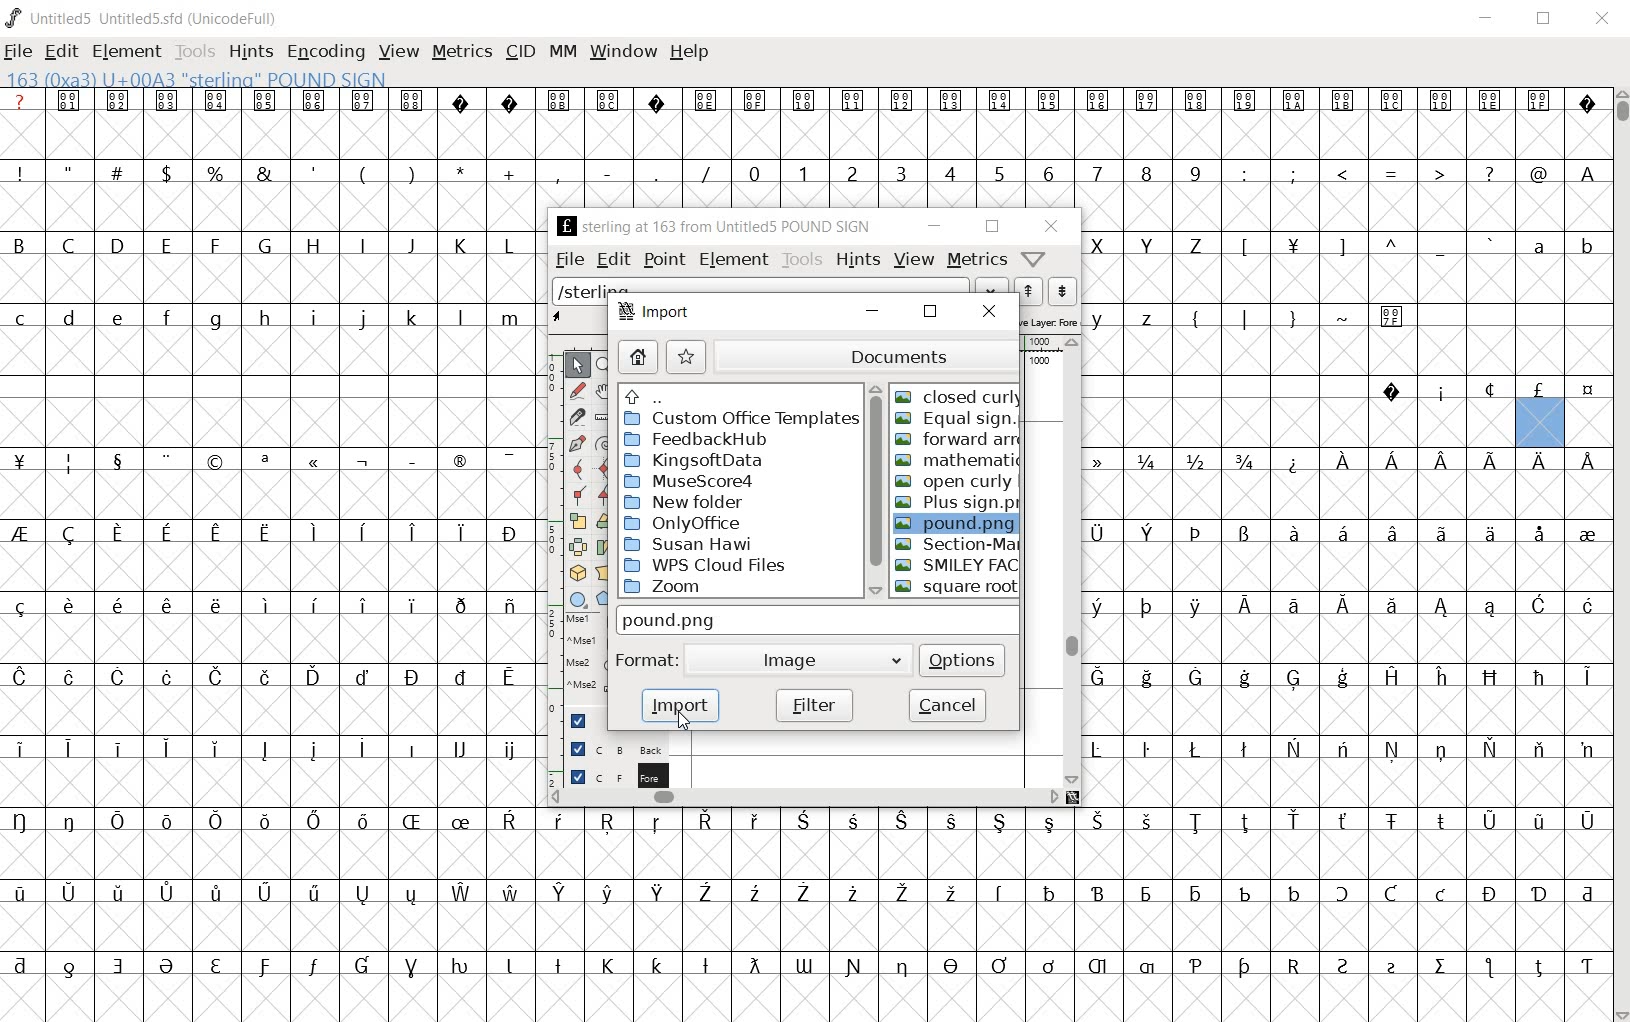 The width and height of the screenshot is (1630, 1022). I want to click on Symbol, so click(114, 747).